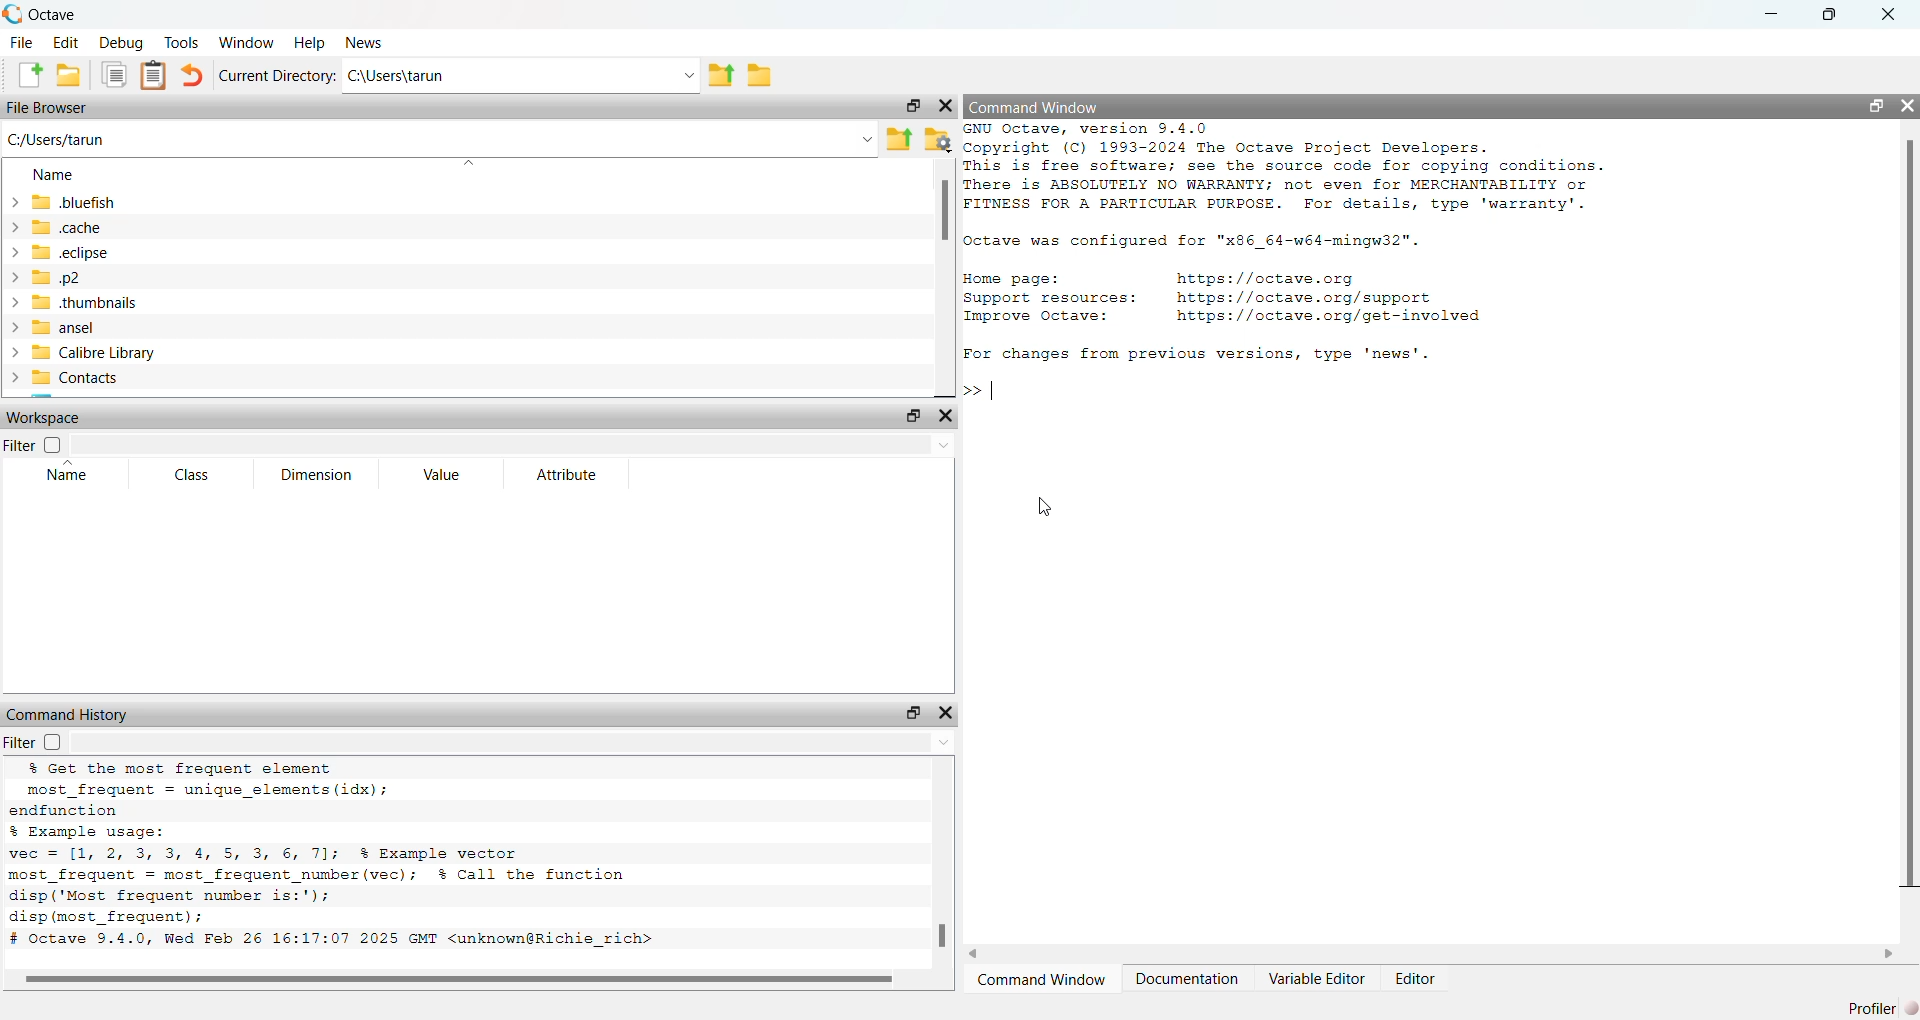 The height and width of the screenshot is (1020, 1920). I want to click on Hide Widget, so click(946, 106).